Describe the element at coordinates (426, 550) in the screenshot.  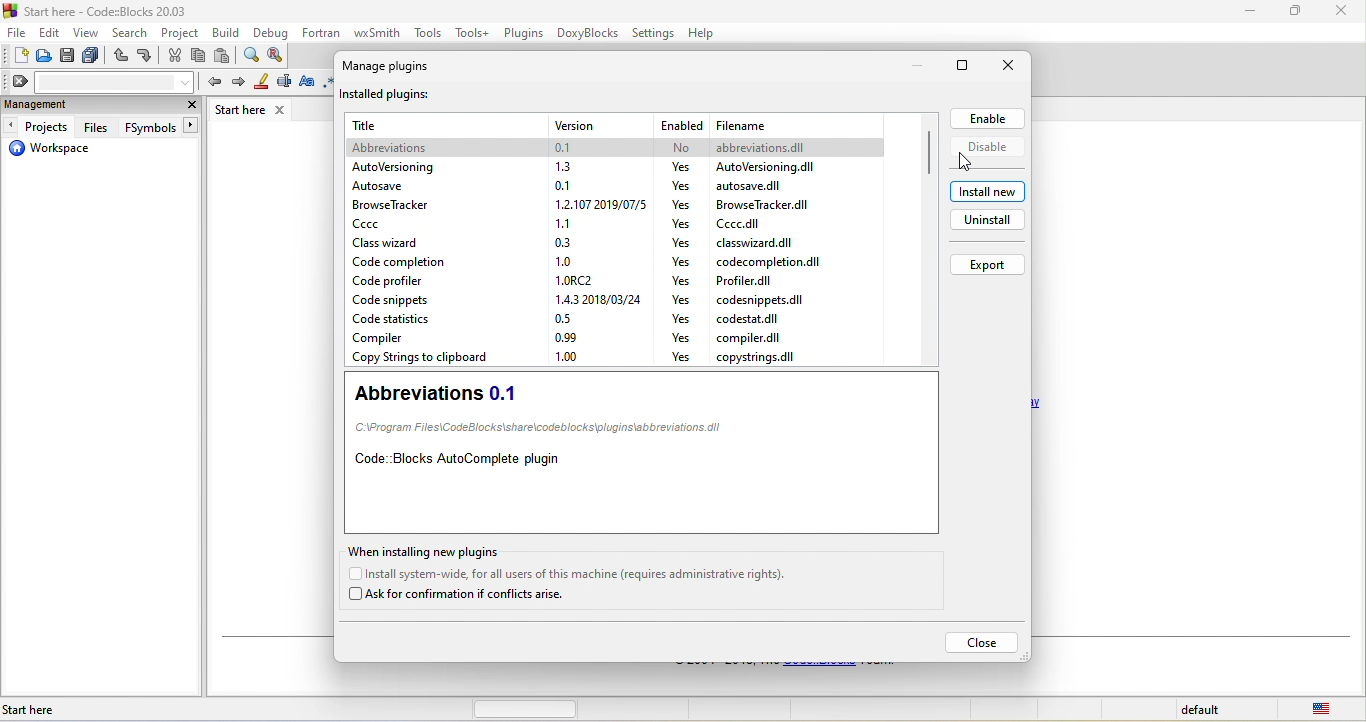
I see `when installing new plugin` at that location.